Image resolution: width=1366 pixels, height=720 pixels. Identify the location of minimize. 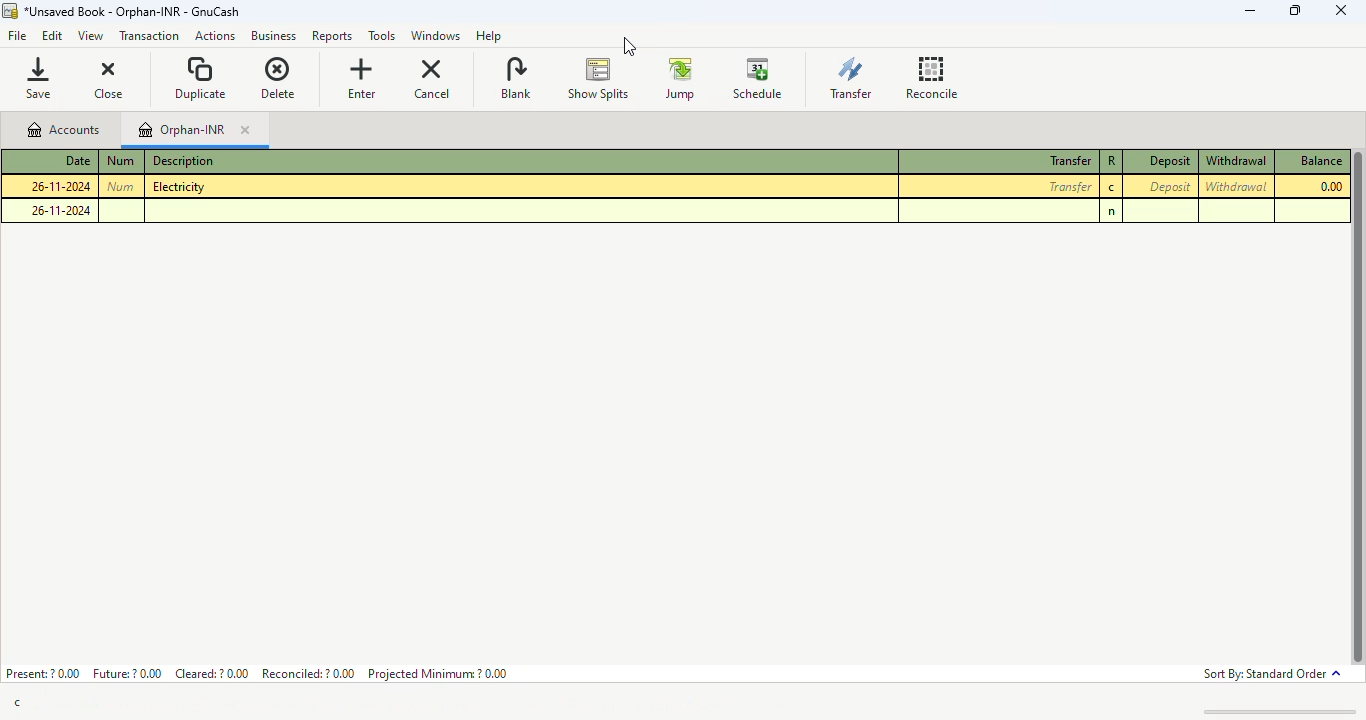
(1251, 11).